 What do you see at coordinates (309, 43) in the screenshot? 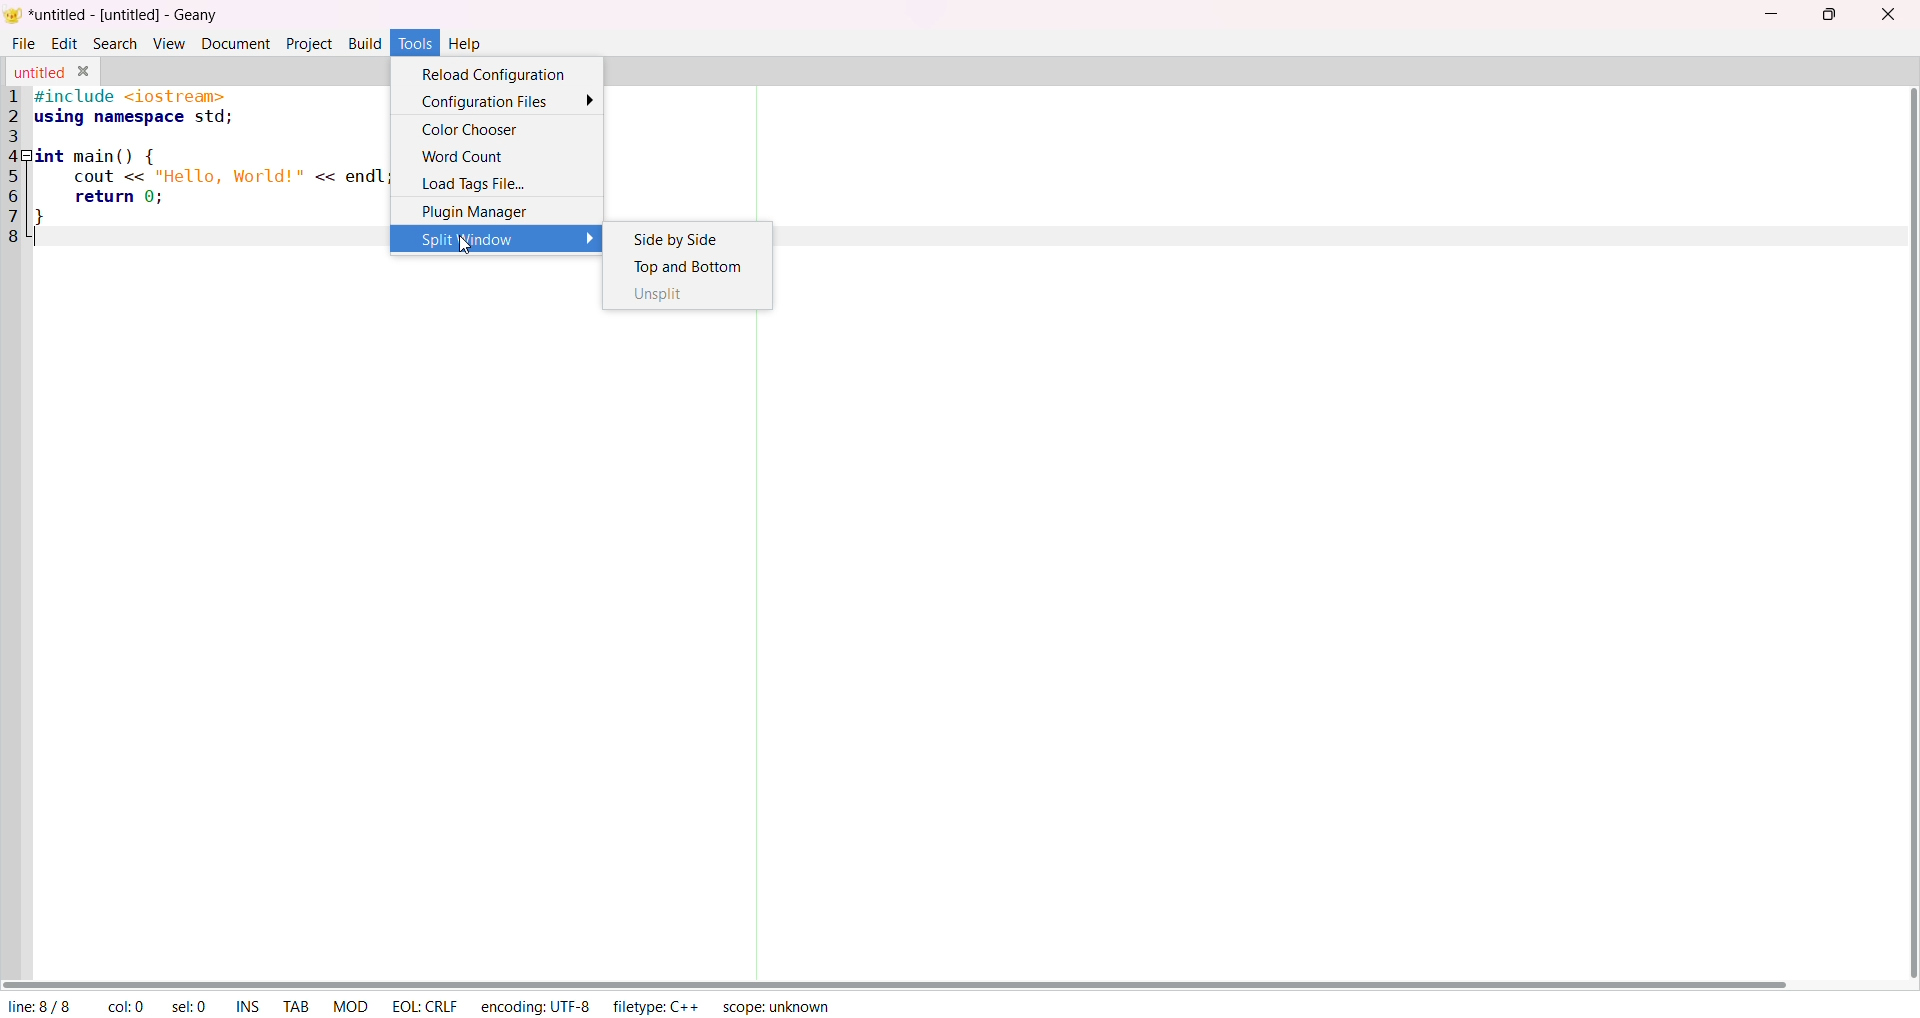
I see `Project` at bounding box center [309, 43].